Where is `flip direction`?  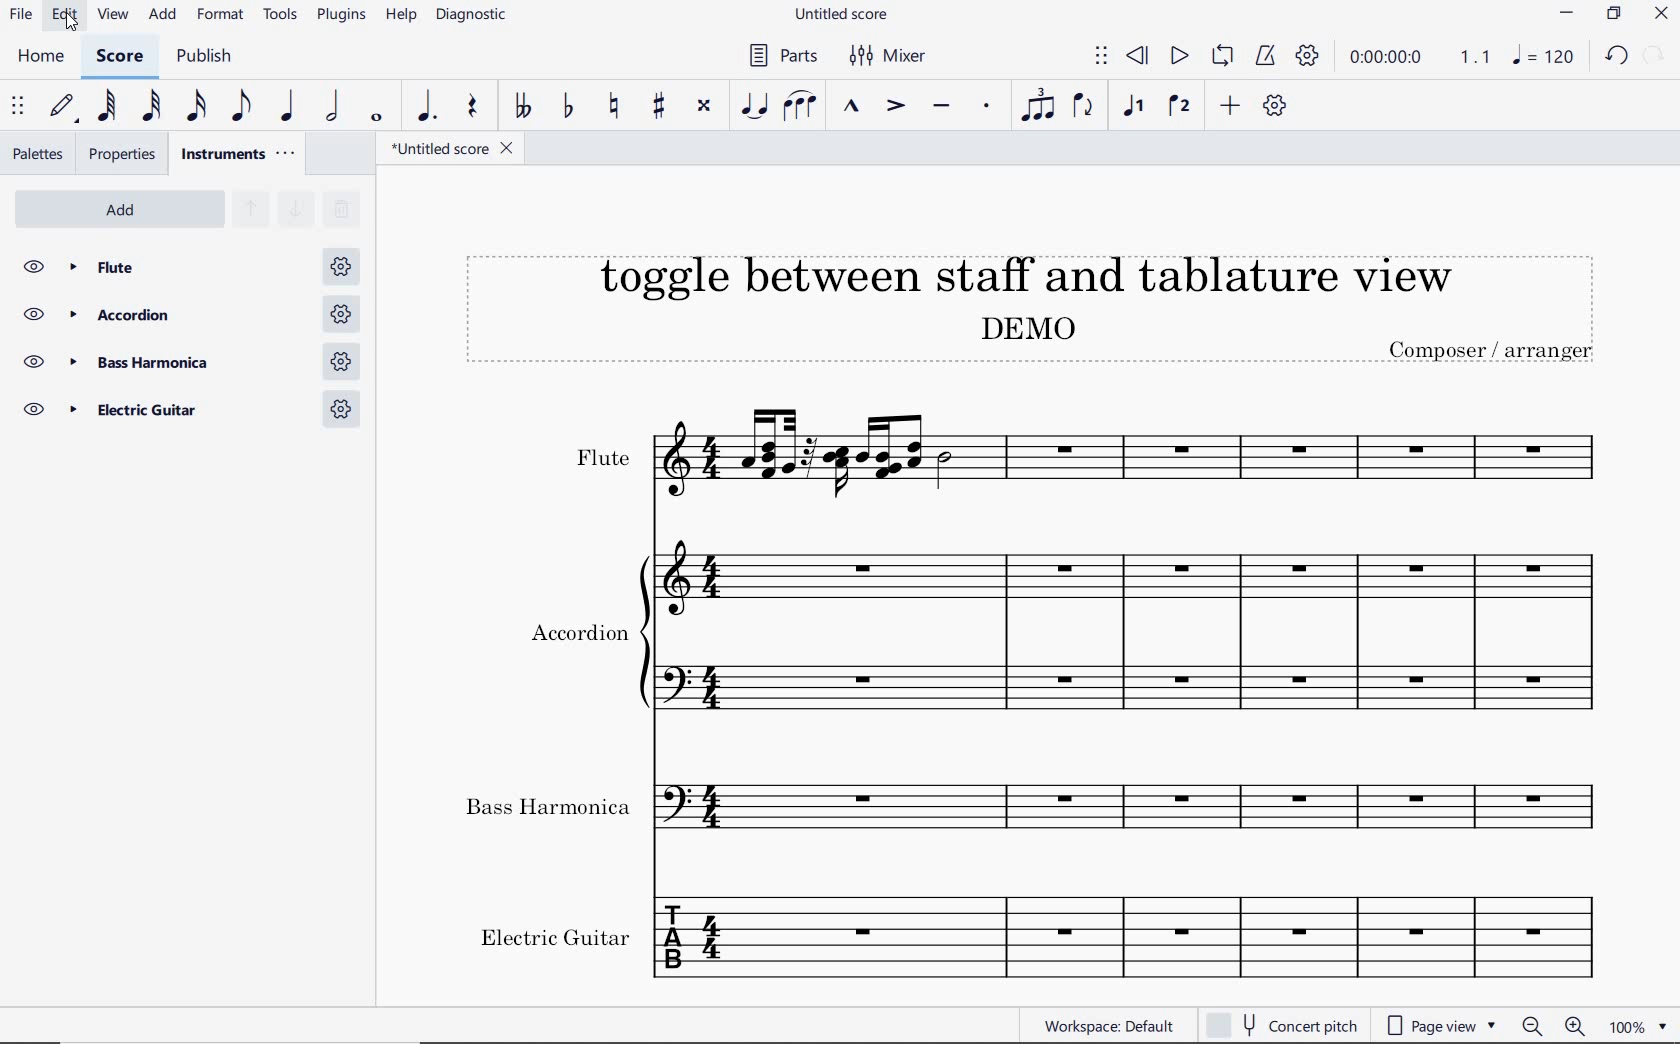
flip direction is located at coordinates (1088, 110).